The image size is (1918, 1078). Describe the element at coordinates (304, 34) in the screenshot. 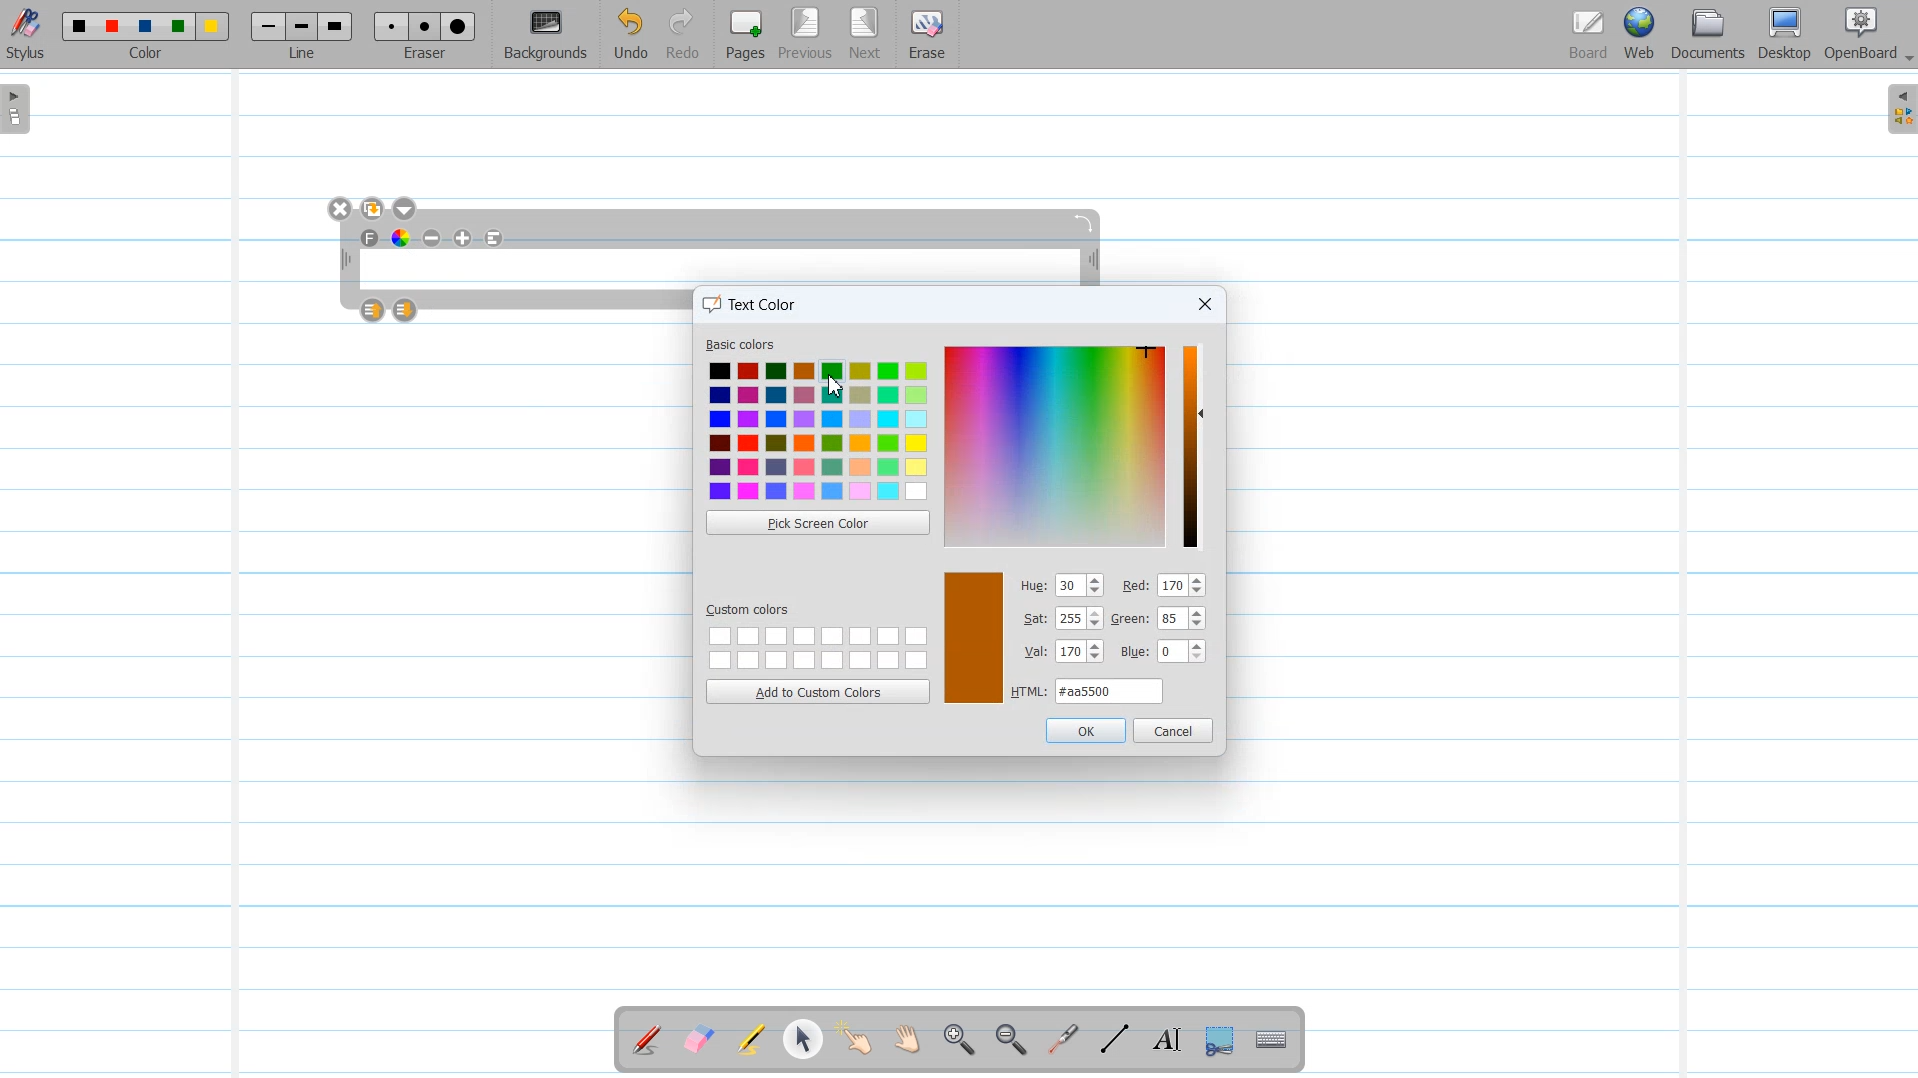

I see `Line` at that location.